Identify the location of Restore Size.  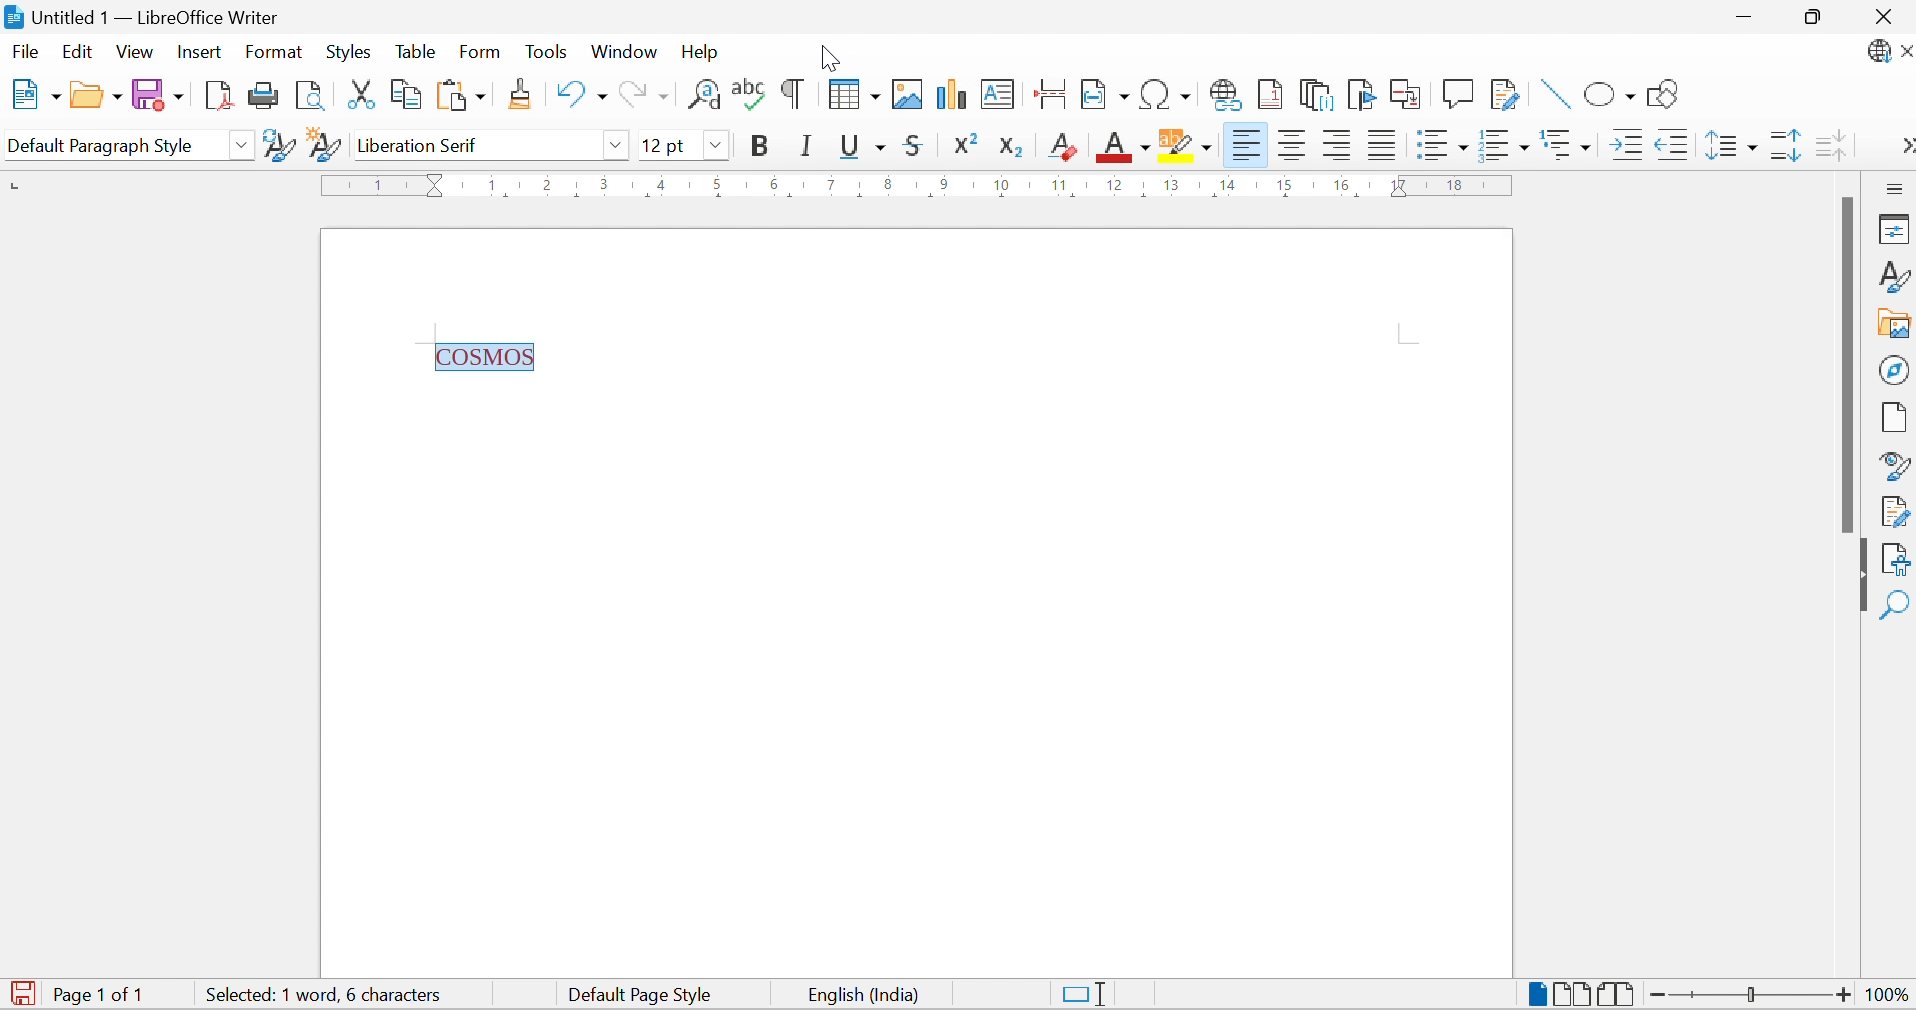
(1815, 21).